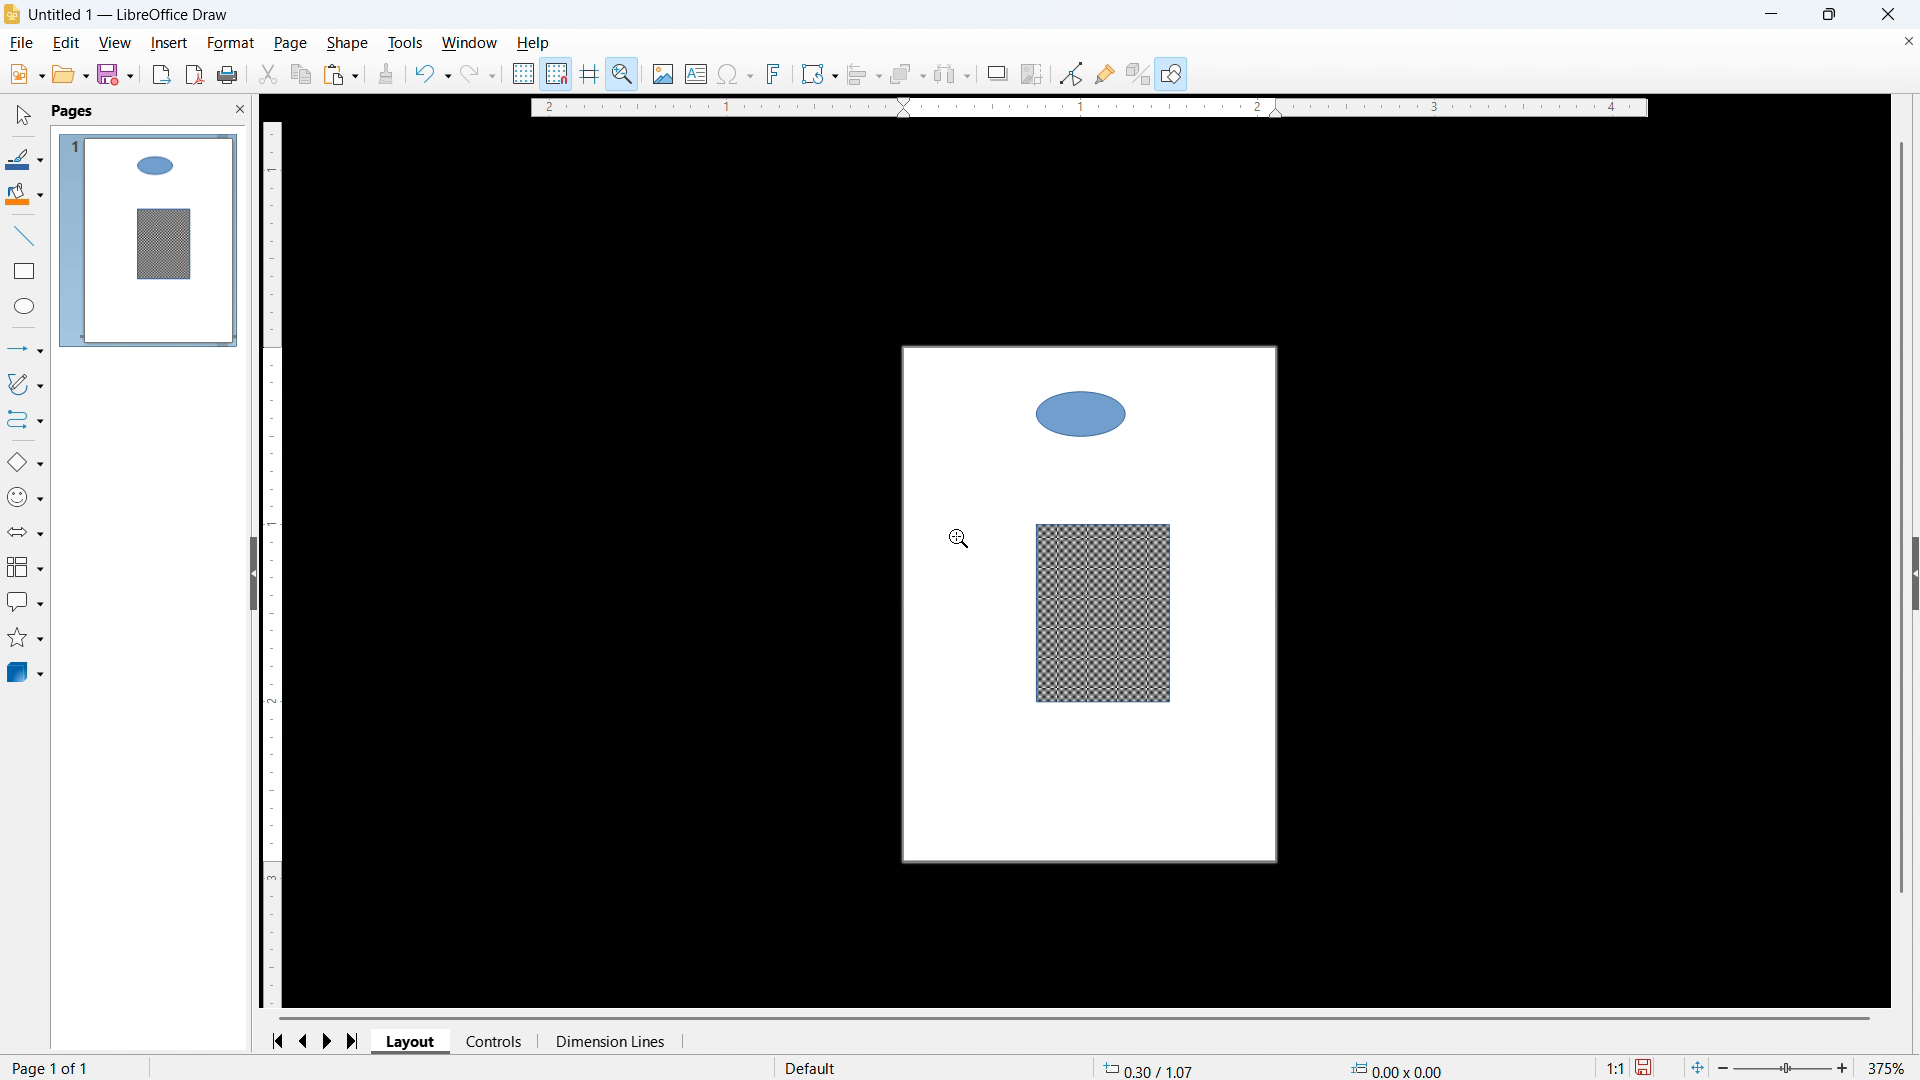 The width and height of the screenshot is (1920, 1080). Describe the element at coordinates (1886, 15) in the screenshot. I see `close ` at that location.